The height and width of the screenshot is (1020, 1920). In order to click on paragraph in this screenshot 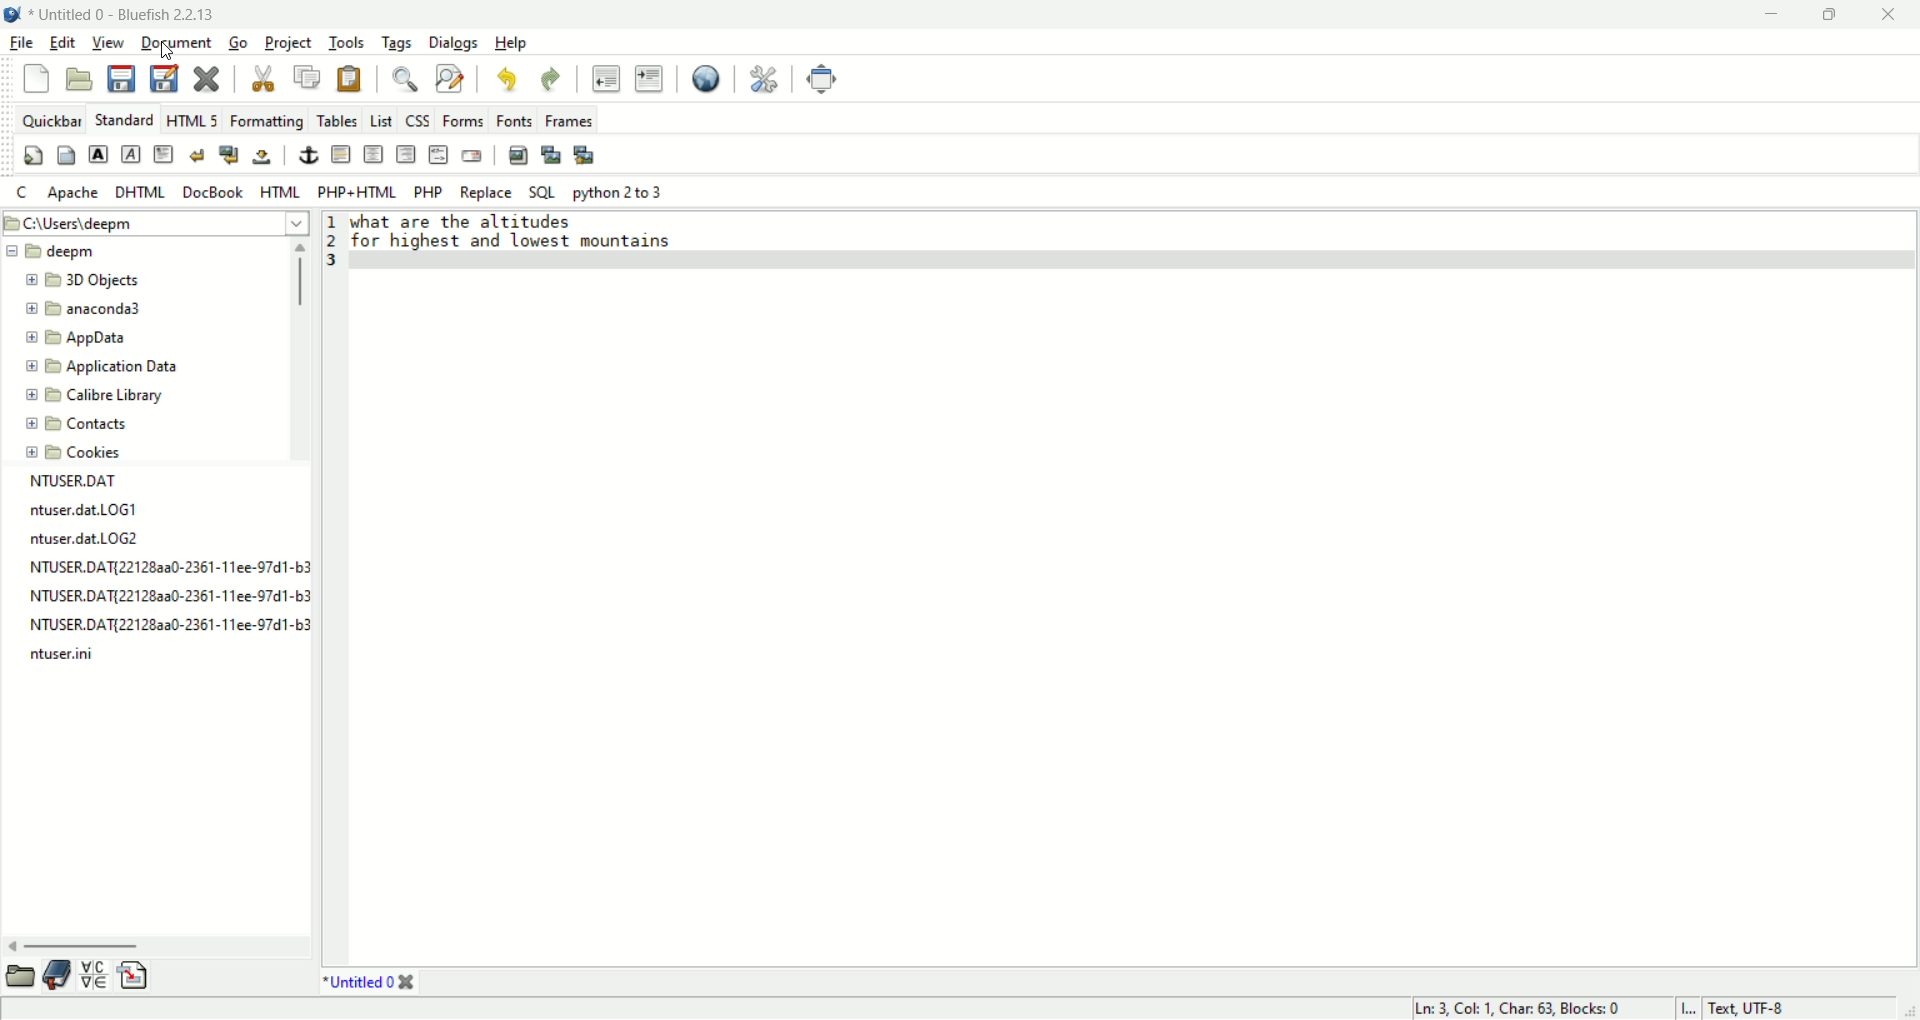, I will do `click(162, 157)`.